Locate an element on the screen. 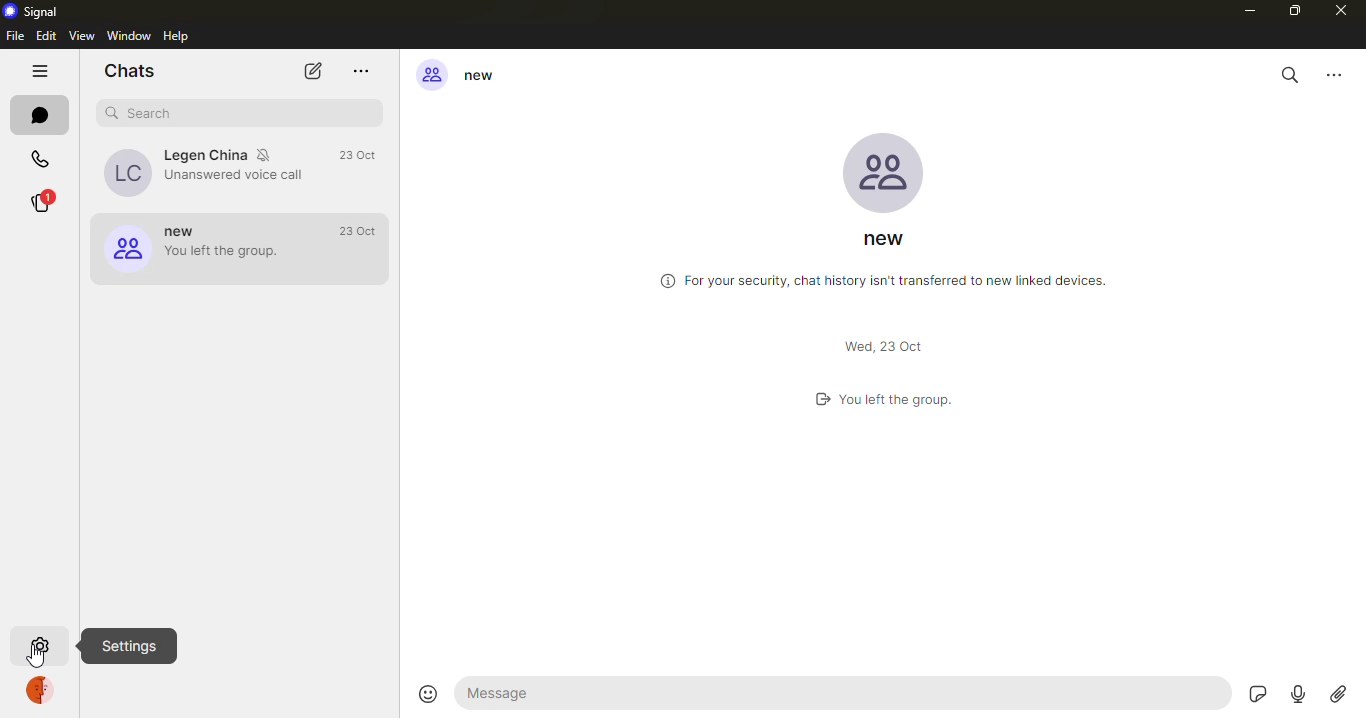 This screenshot has height=718, width=1366. settings is located at coordinates (40, 645).